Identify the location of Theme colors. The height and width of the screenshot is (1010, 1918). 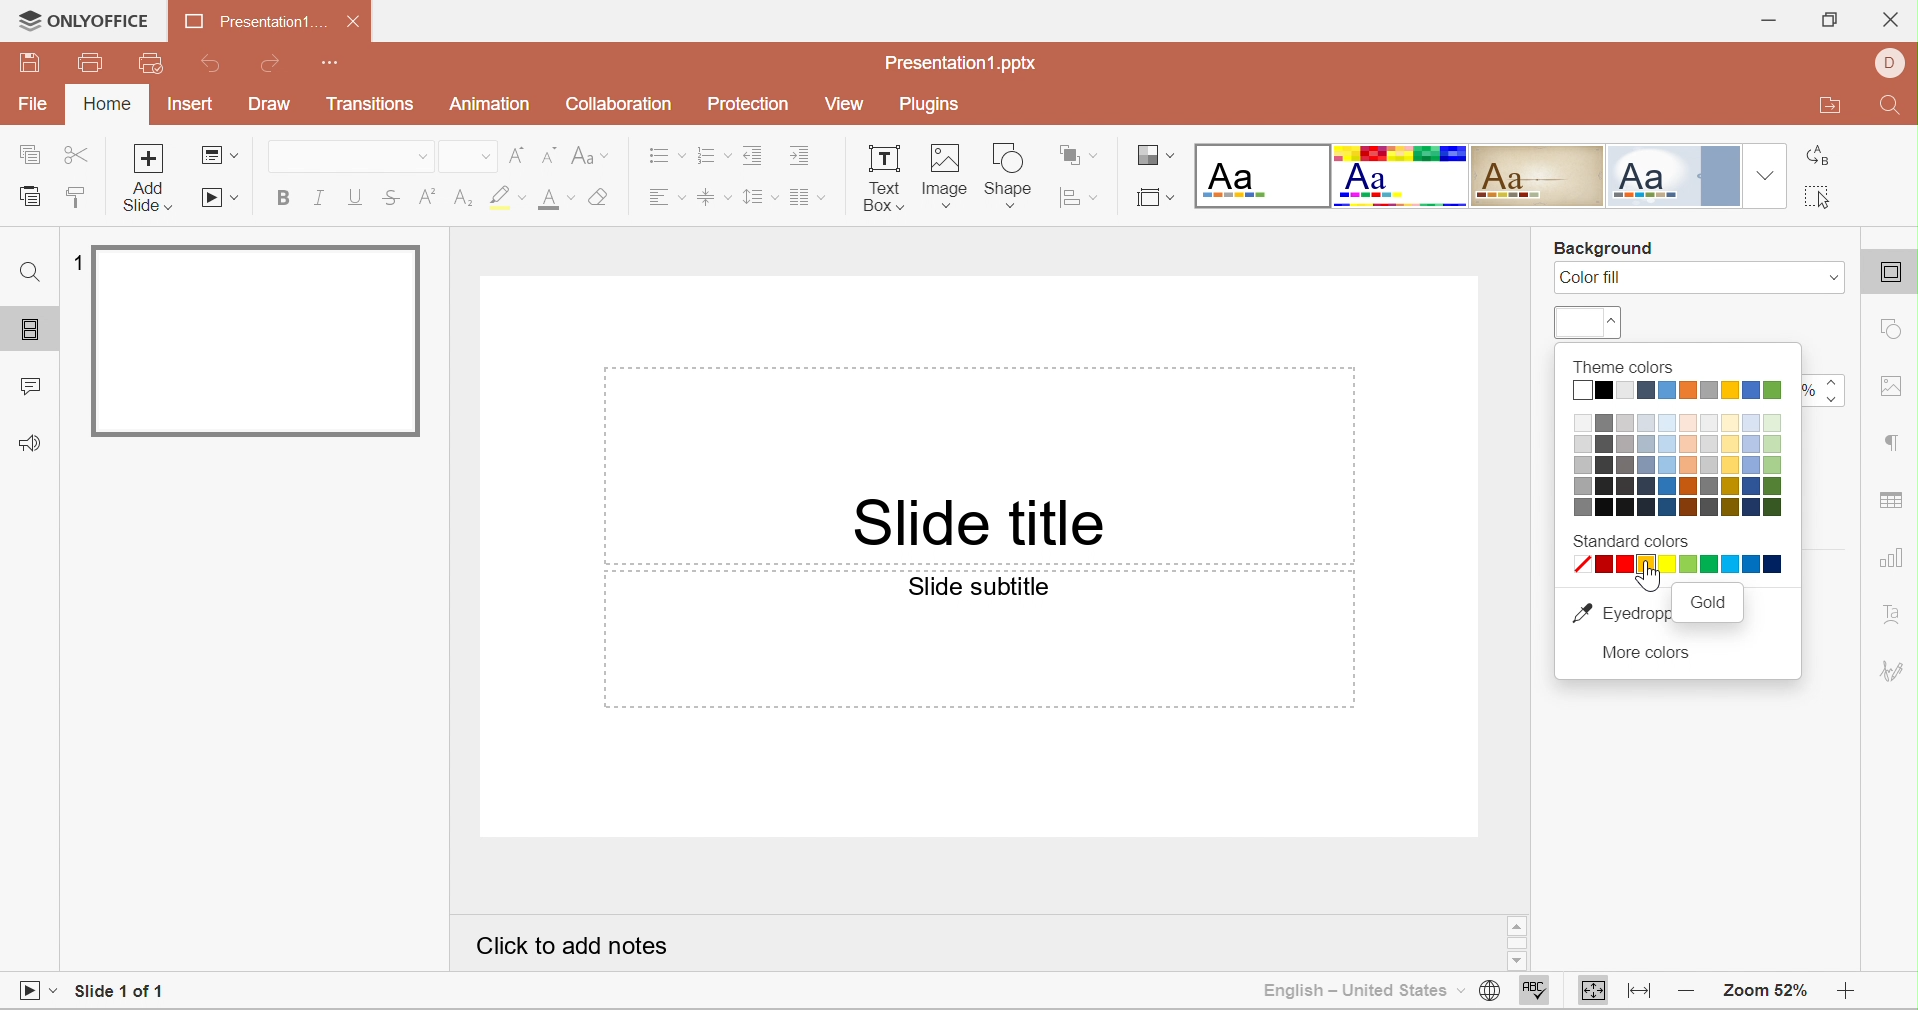
(1679, 450).